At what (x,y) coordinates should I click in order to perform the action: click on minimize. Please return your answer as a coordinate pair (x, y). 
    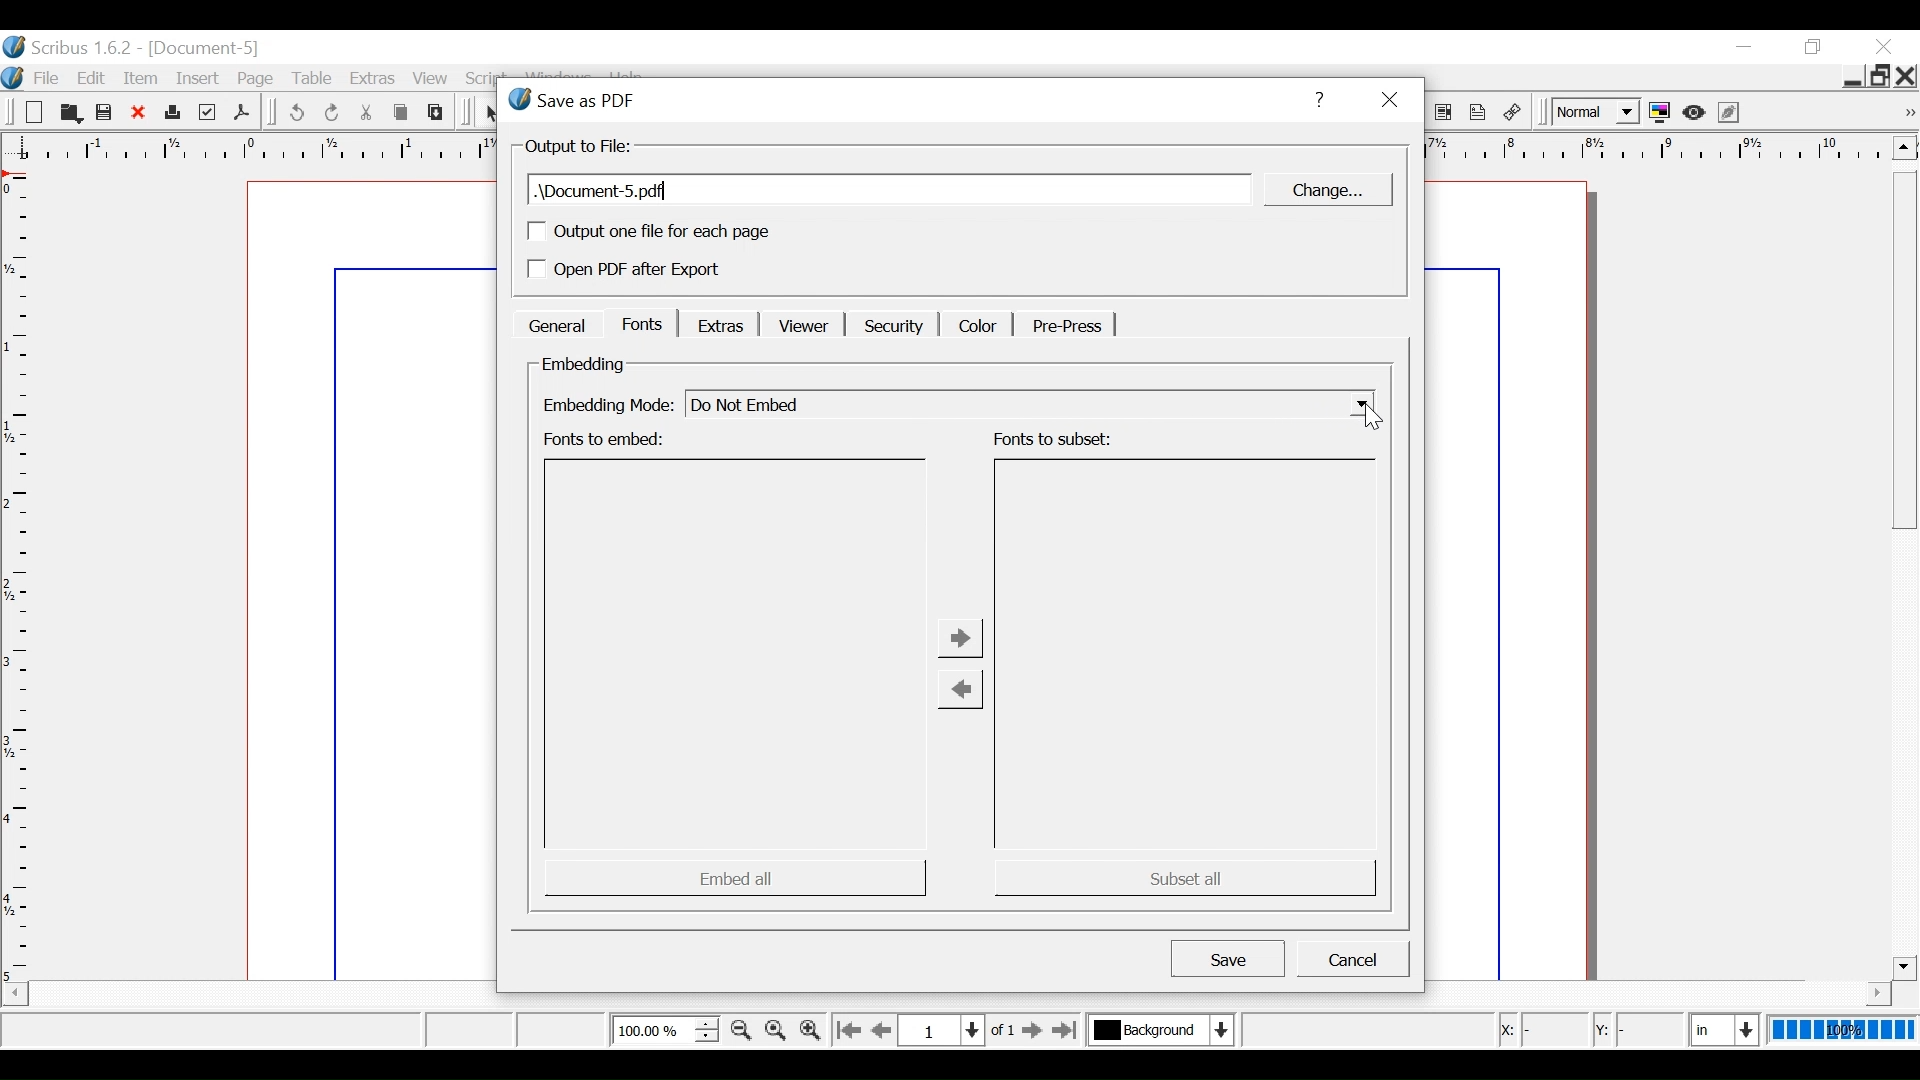
    Looking at the image, I should click on (1850, 79).